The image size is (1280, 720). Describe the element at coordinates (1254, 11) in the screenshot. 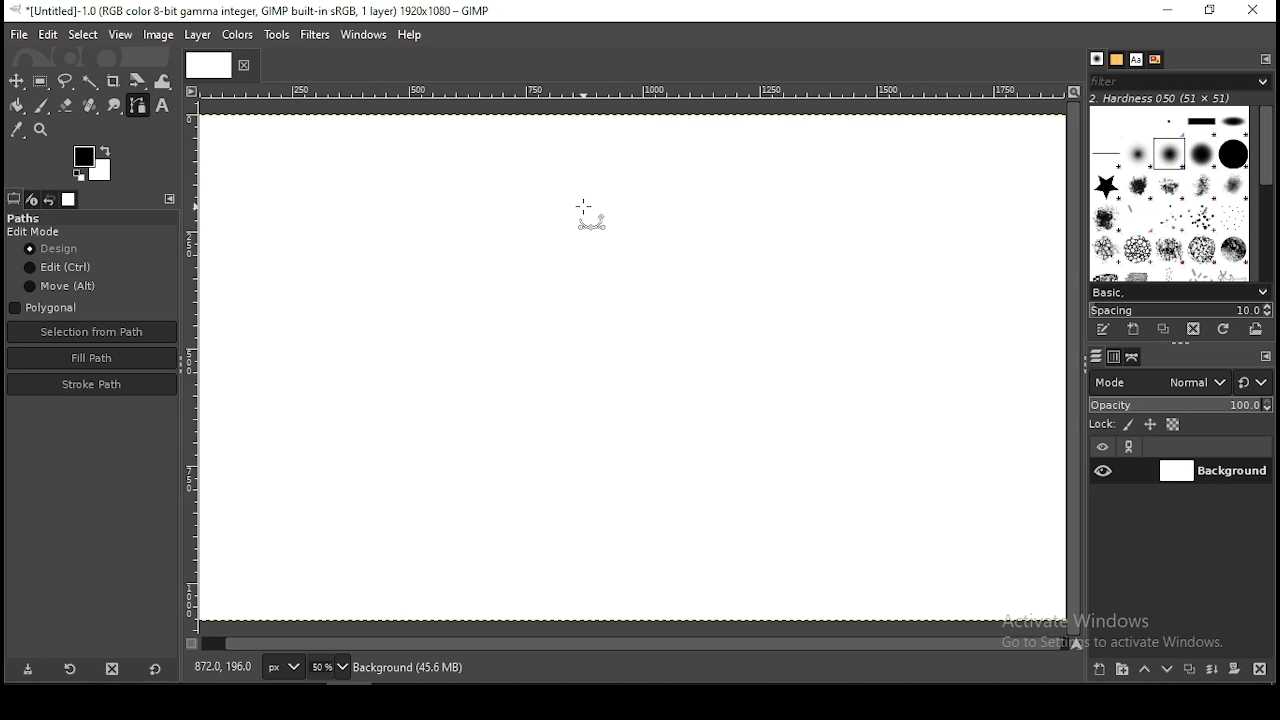

I see `close window` at that location.